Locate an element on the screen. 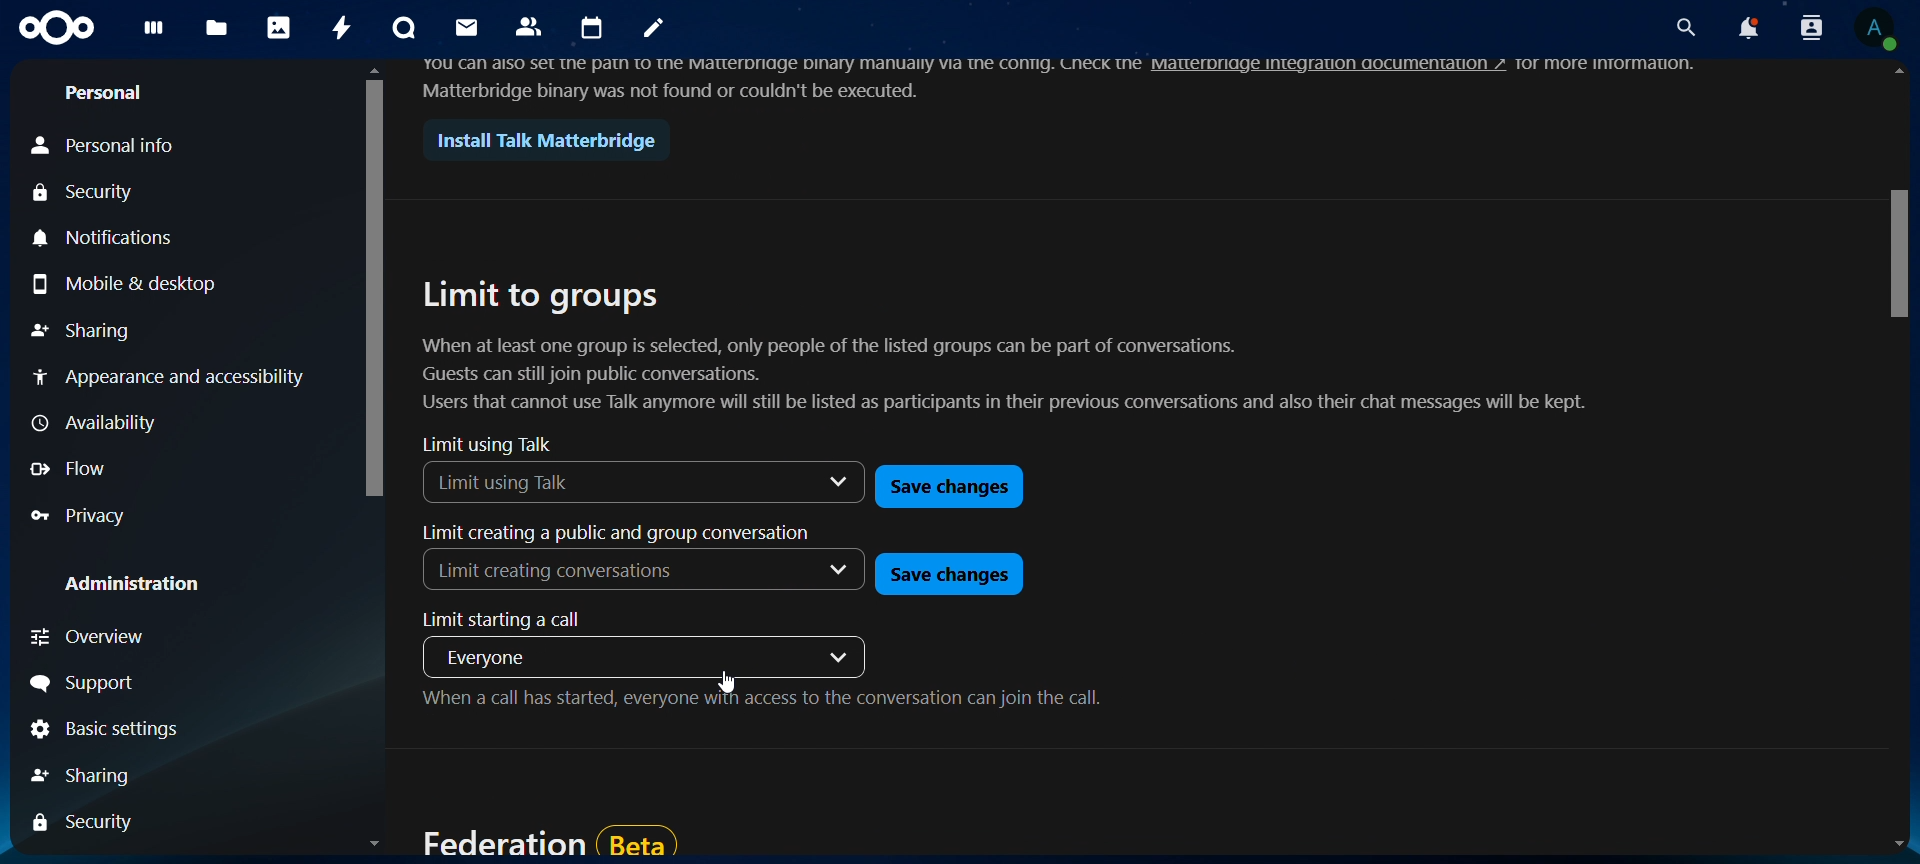 Image resolution: width=1920 pixels, height=864 pixels. Install Talk Matterbridge is located at coordinates (539, 139).